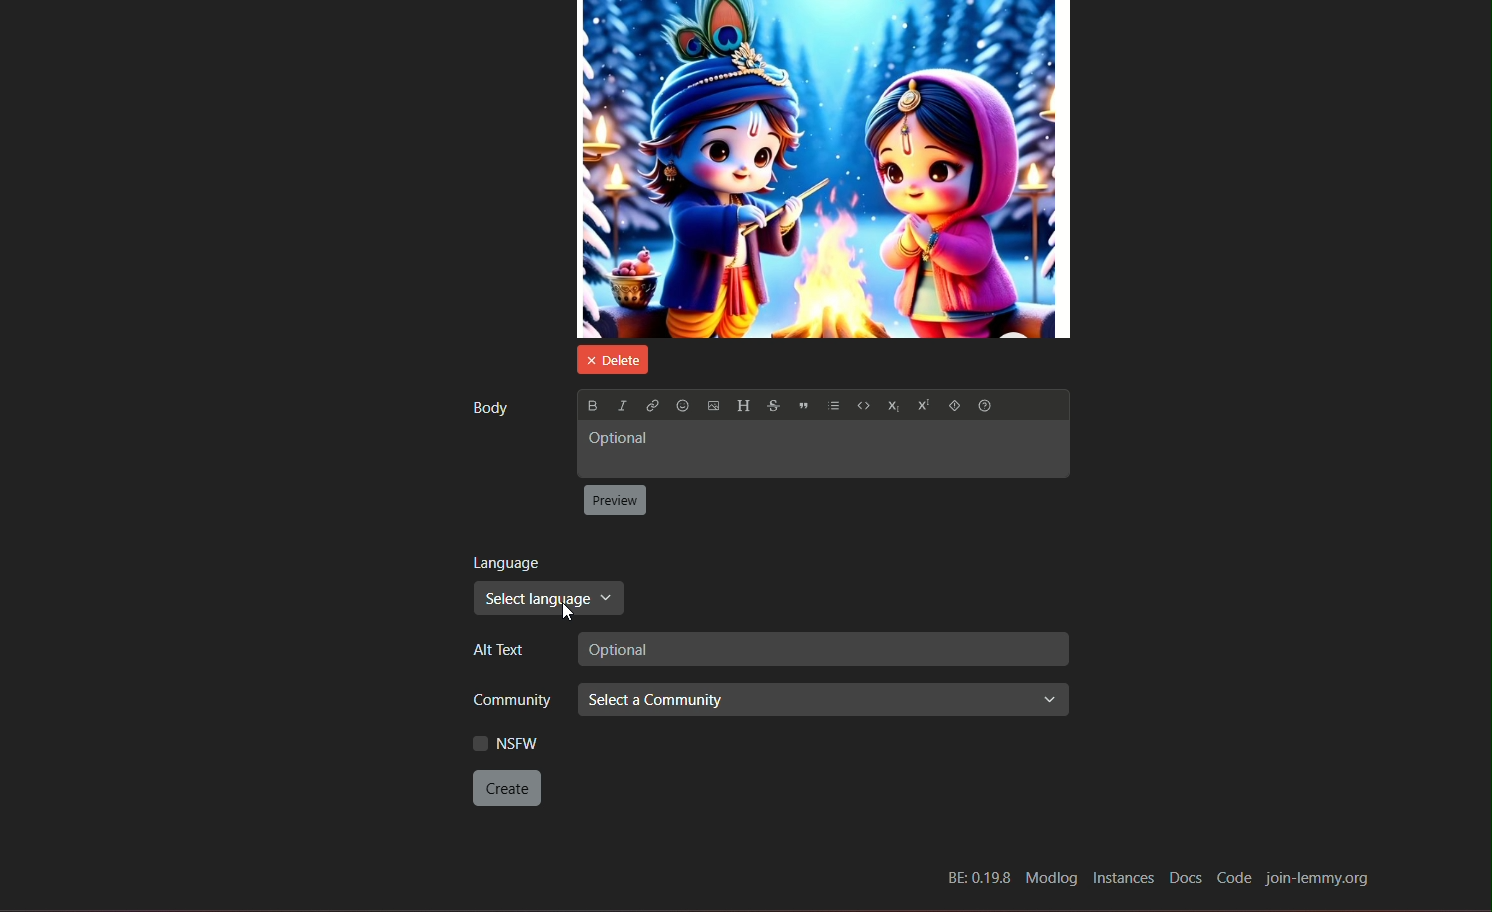 Image resolution: width=1492 pixels, height=912 pixels. What do you see at coordinates (1156, 877) in the screenshot?
I see `BE:0.198 Modiog Instances Docs Code join-lemmy.org` at bounding box center [1156, 877].